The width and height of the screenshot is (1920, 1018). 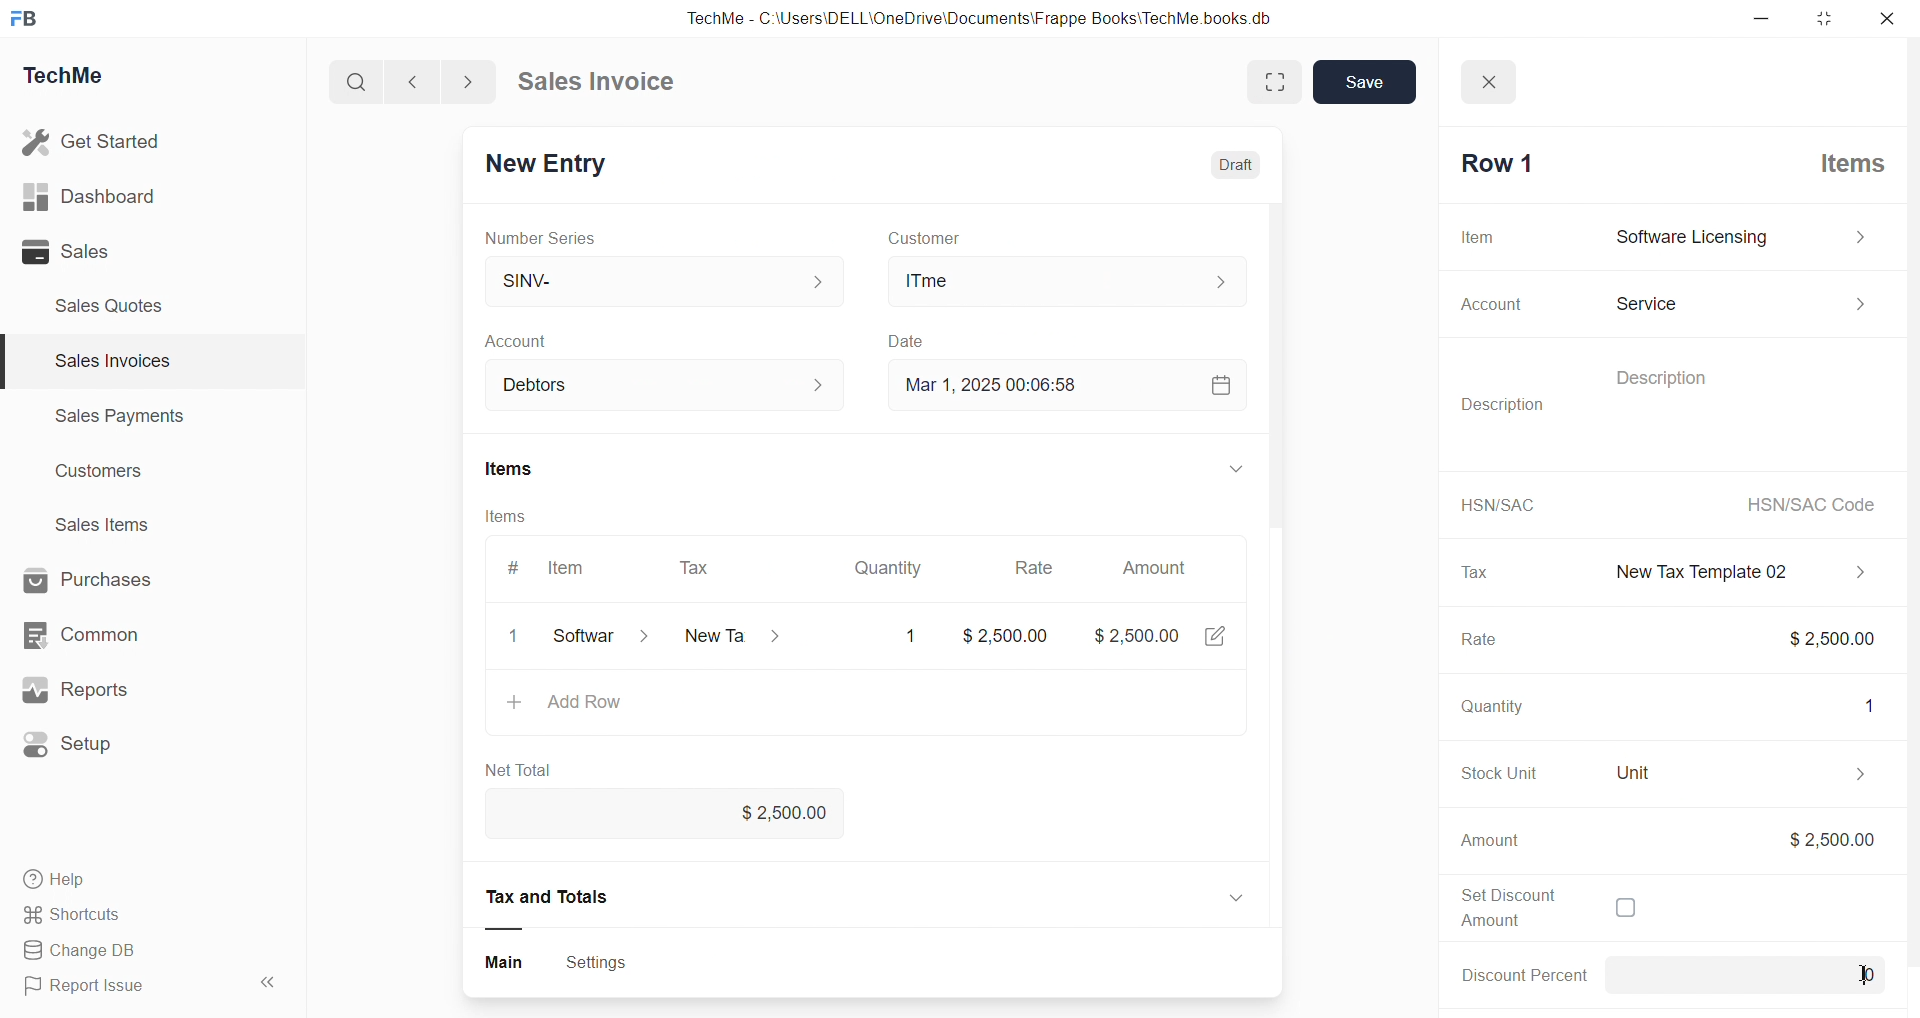 What do you see at coordinates (1365, 83) in the screenshot?
I see `Save` at bounding box center [1365, 83].